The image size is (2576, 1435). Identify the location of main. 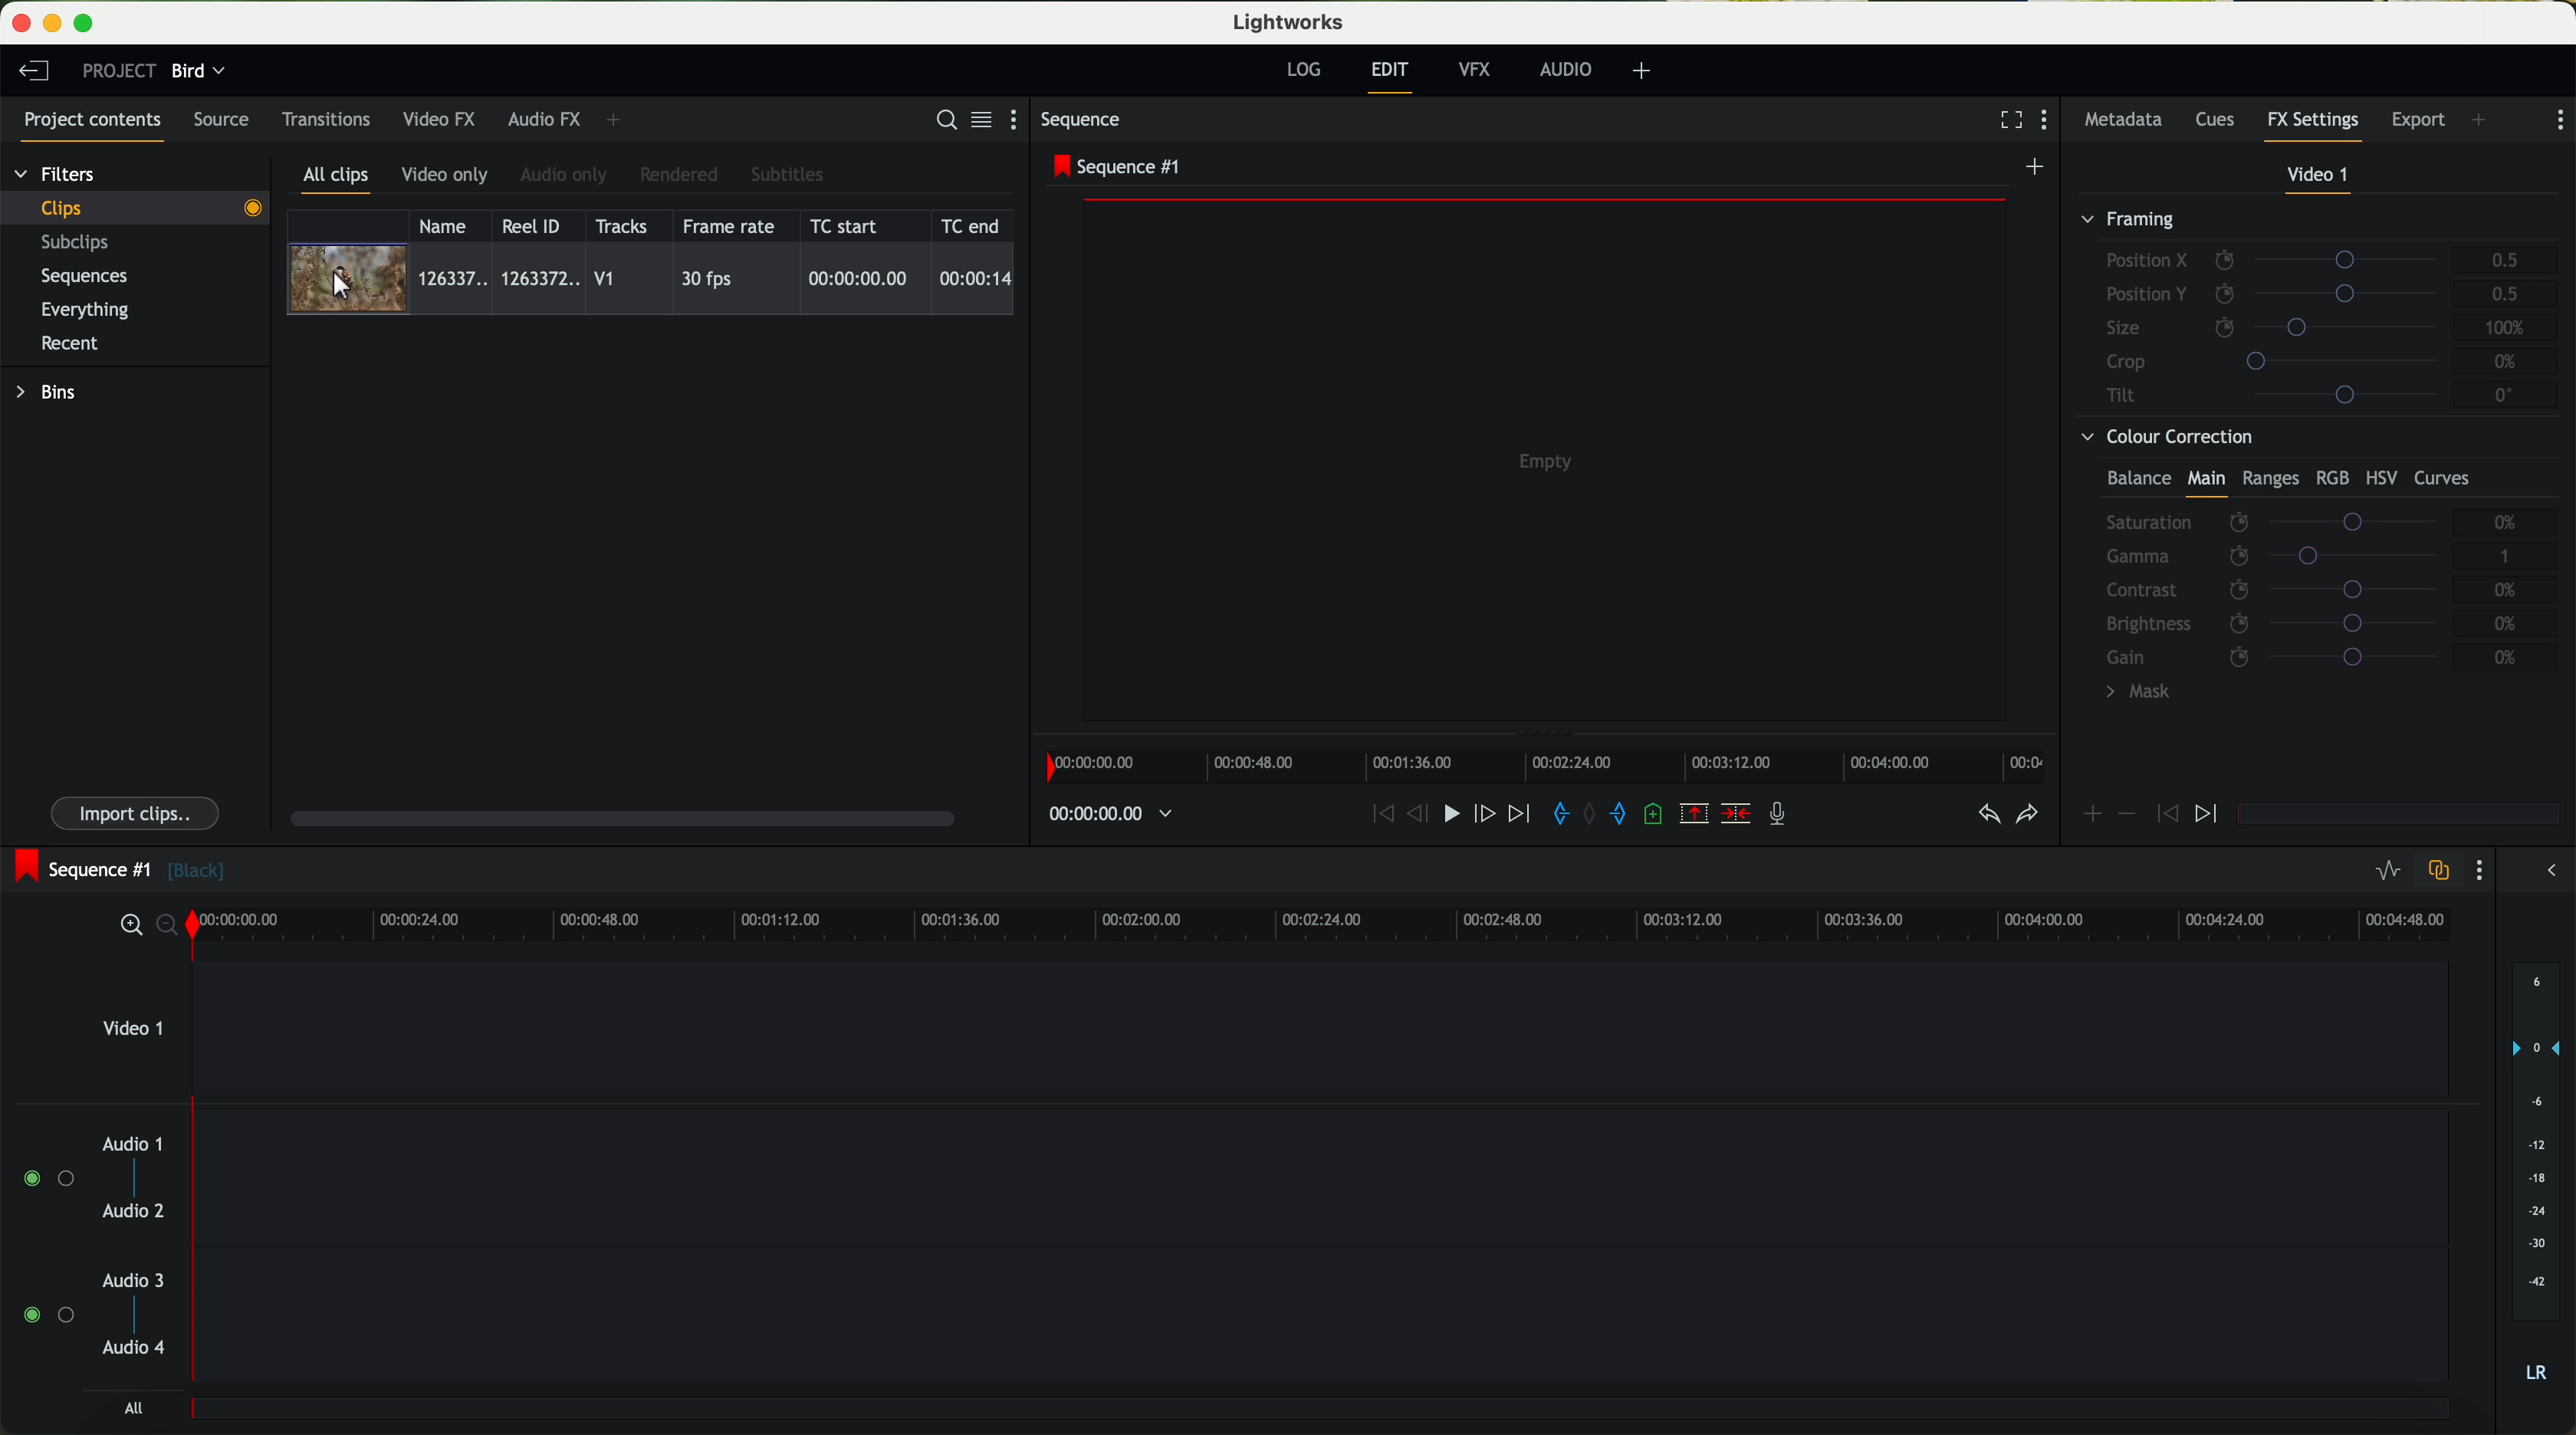
(2206, 482).